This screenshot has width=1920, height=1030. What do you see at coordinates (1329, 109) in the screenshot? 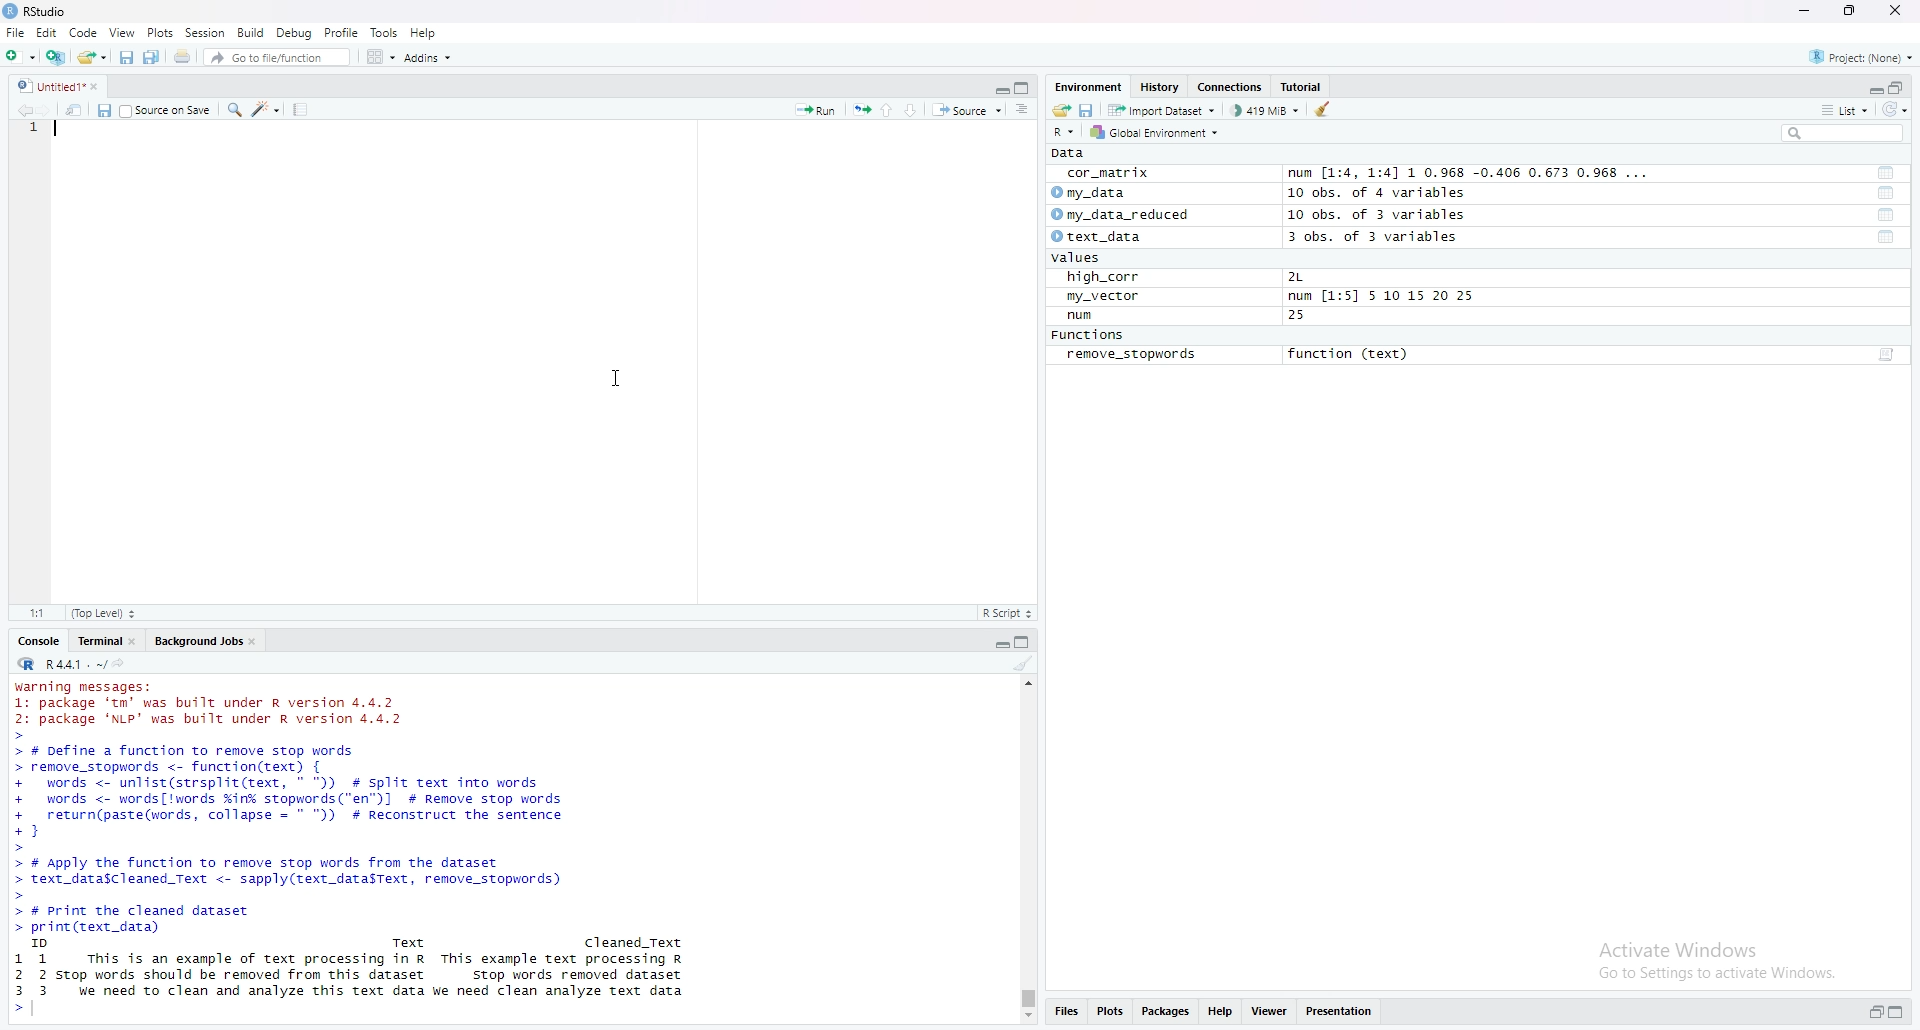
I see `Clean` at bounding box center [1329, 109].